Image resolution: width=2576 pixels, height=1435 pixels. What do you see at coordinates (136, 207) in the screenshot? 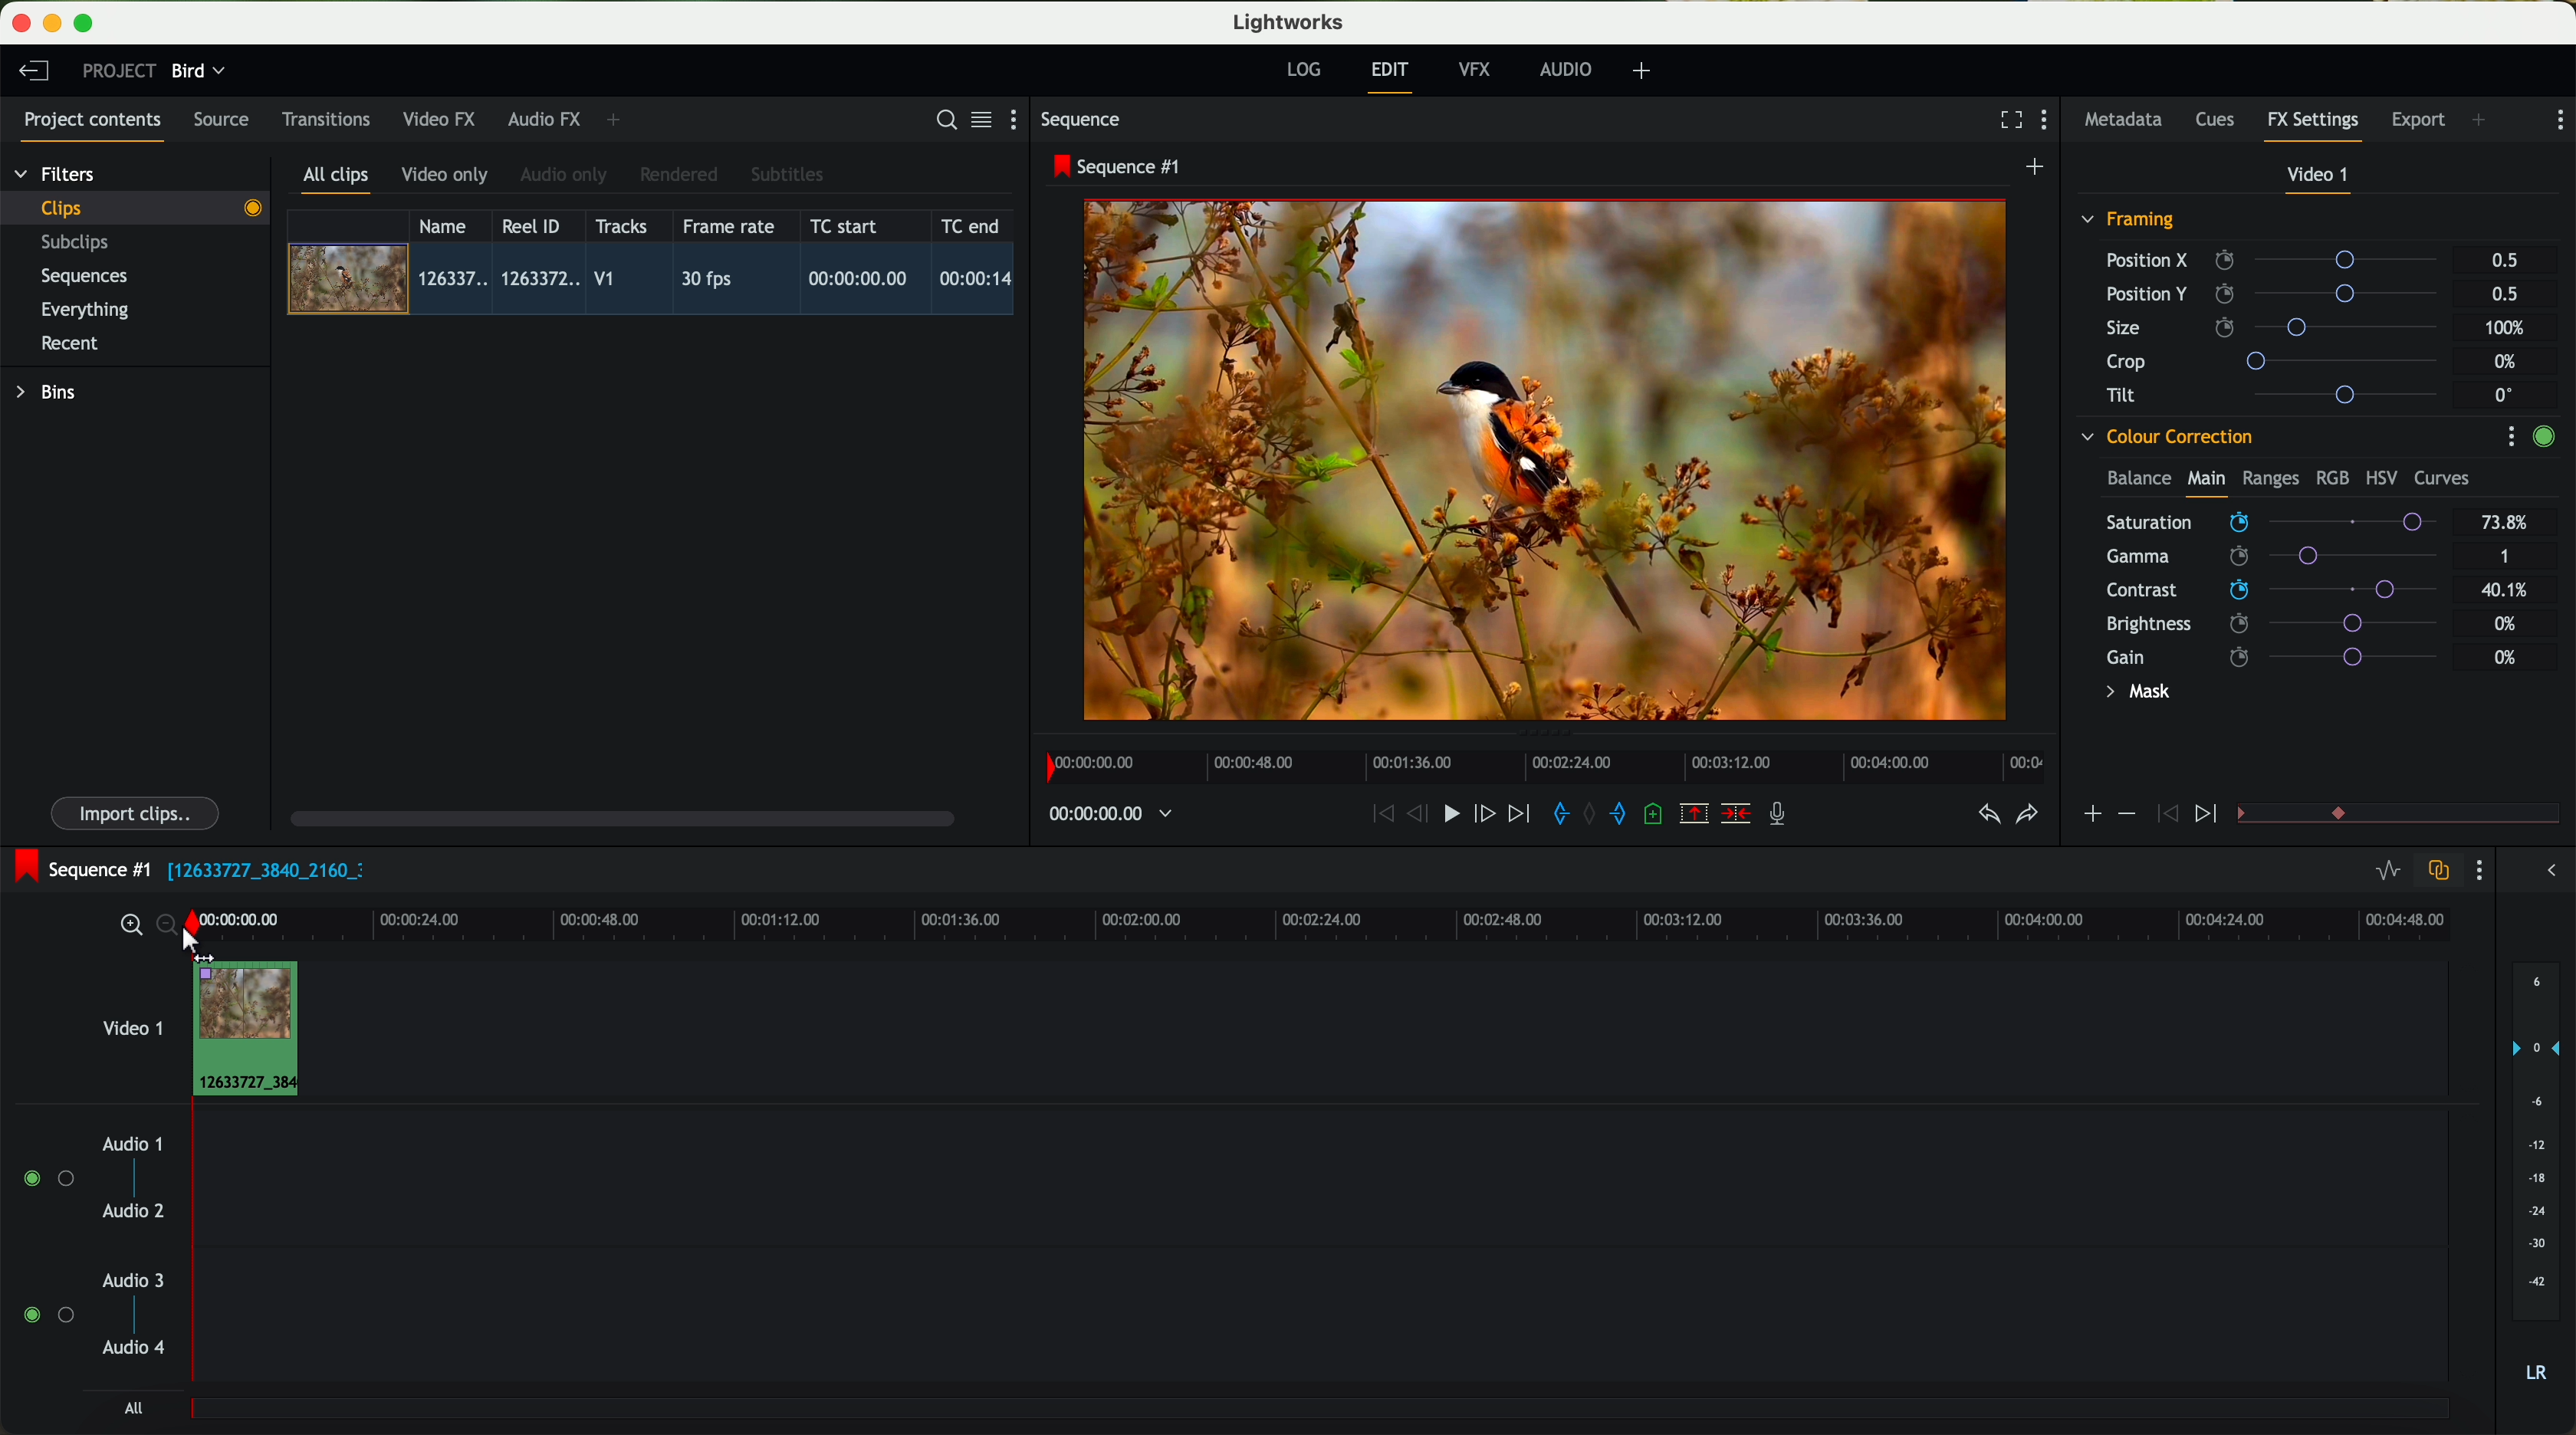
I see `clips` at bounding box center [136, 207].